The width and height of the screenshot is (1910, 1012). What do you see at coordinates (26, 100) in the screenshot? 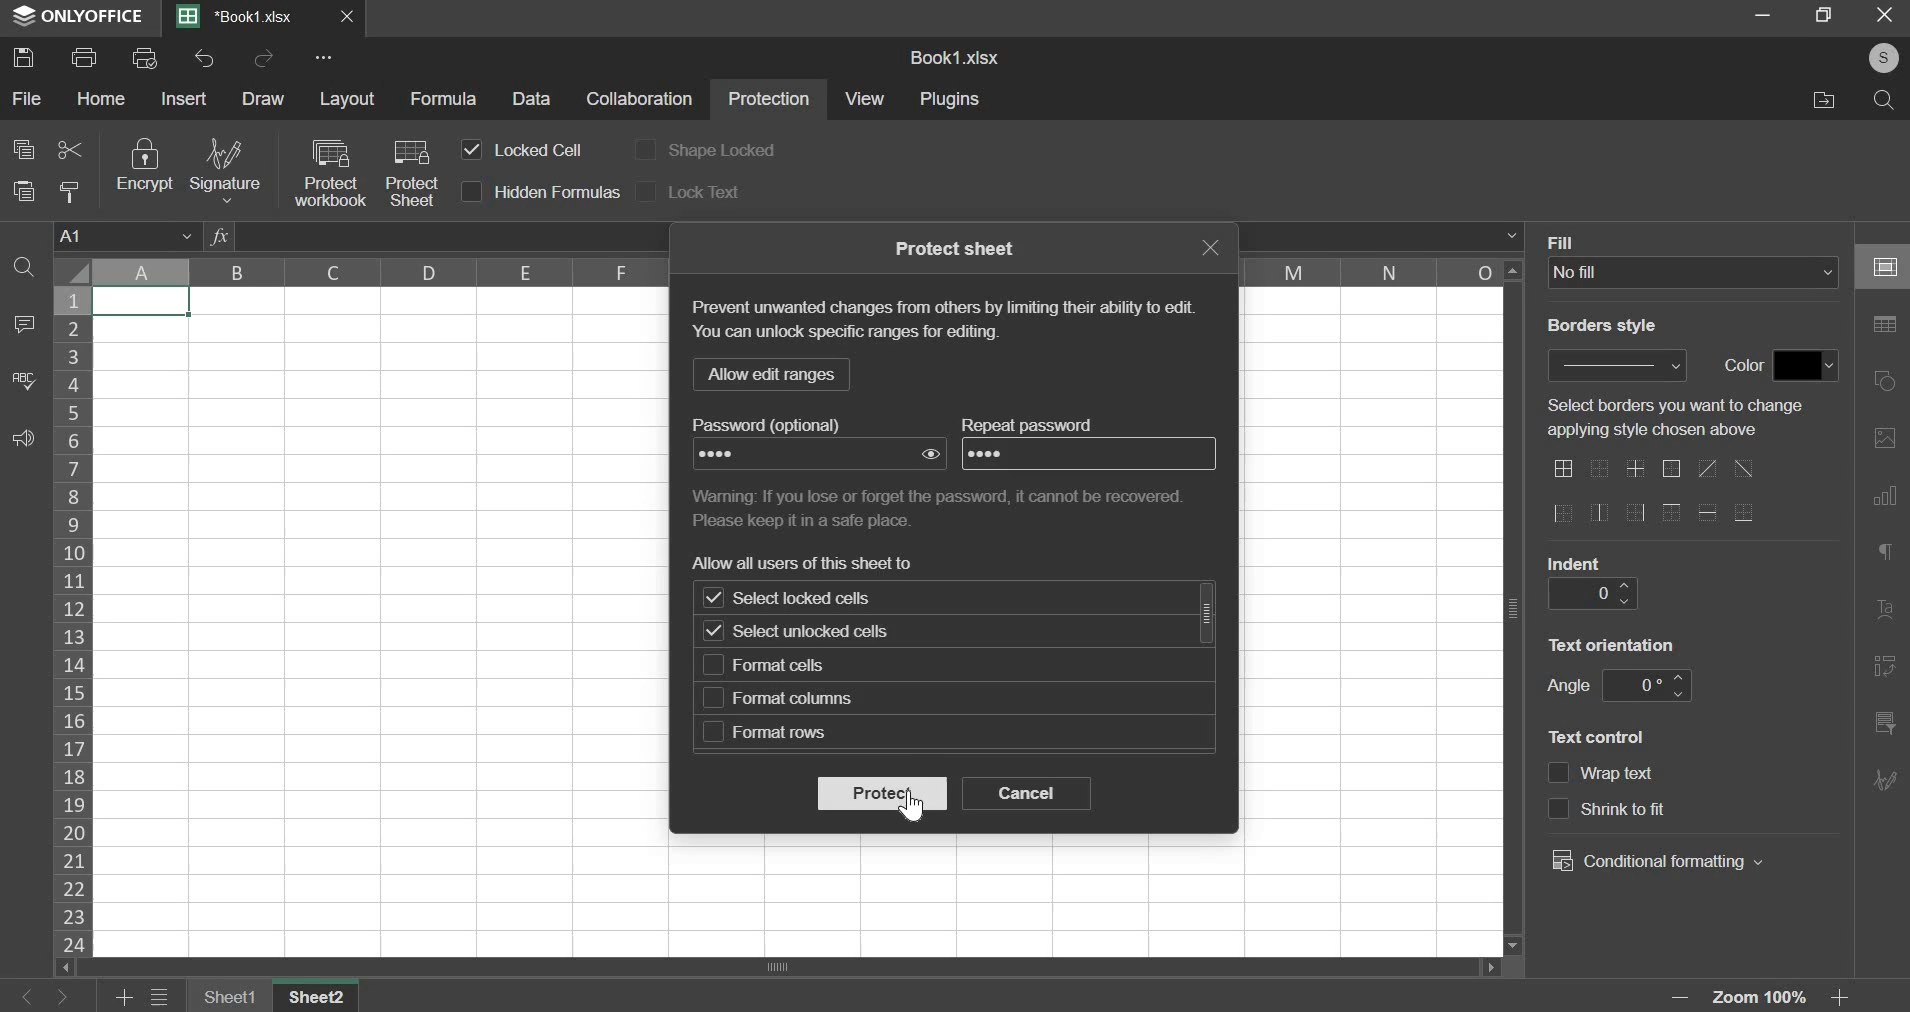
I see `file` at bounding box center [26, 100].